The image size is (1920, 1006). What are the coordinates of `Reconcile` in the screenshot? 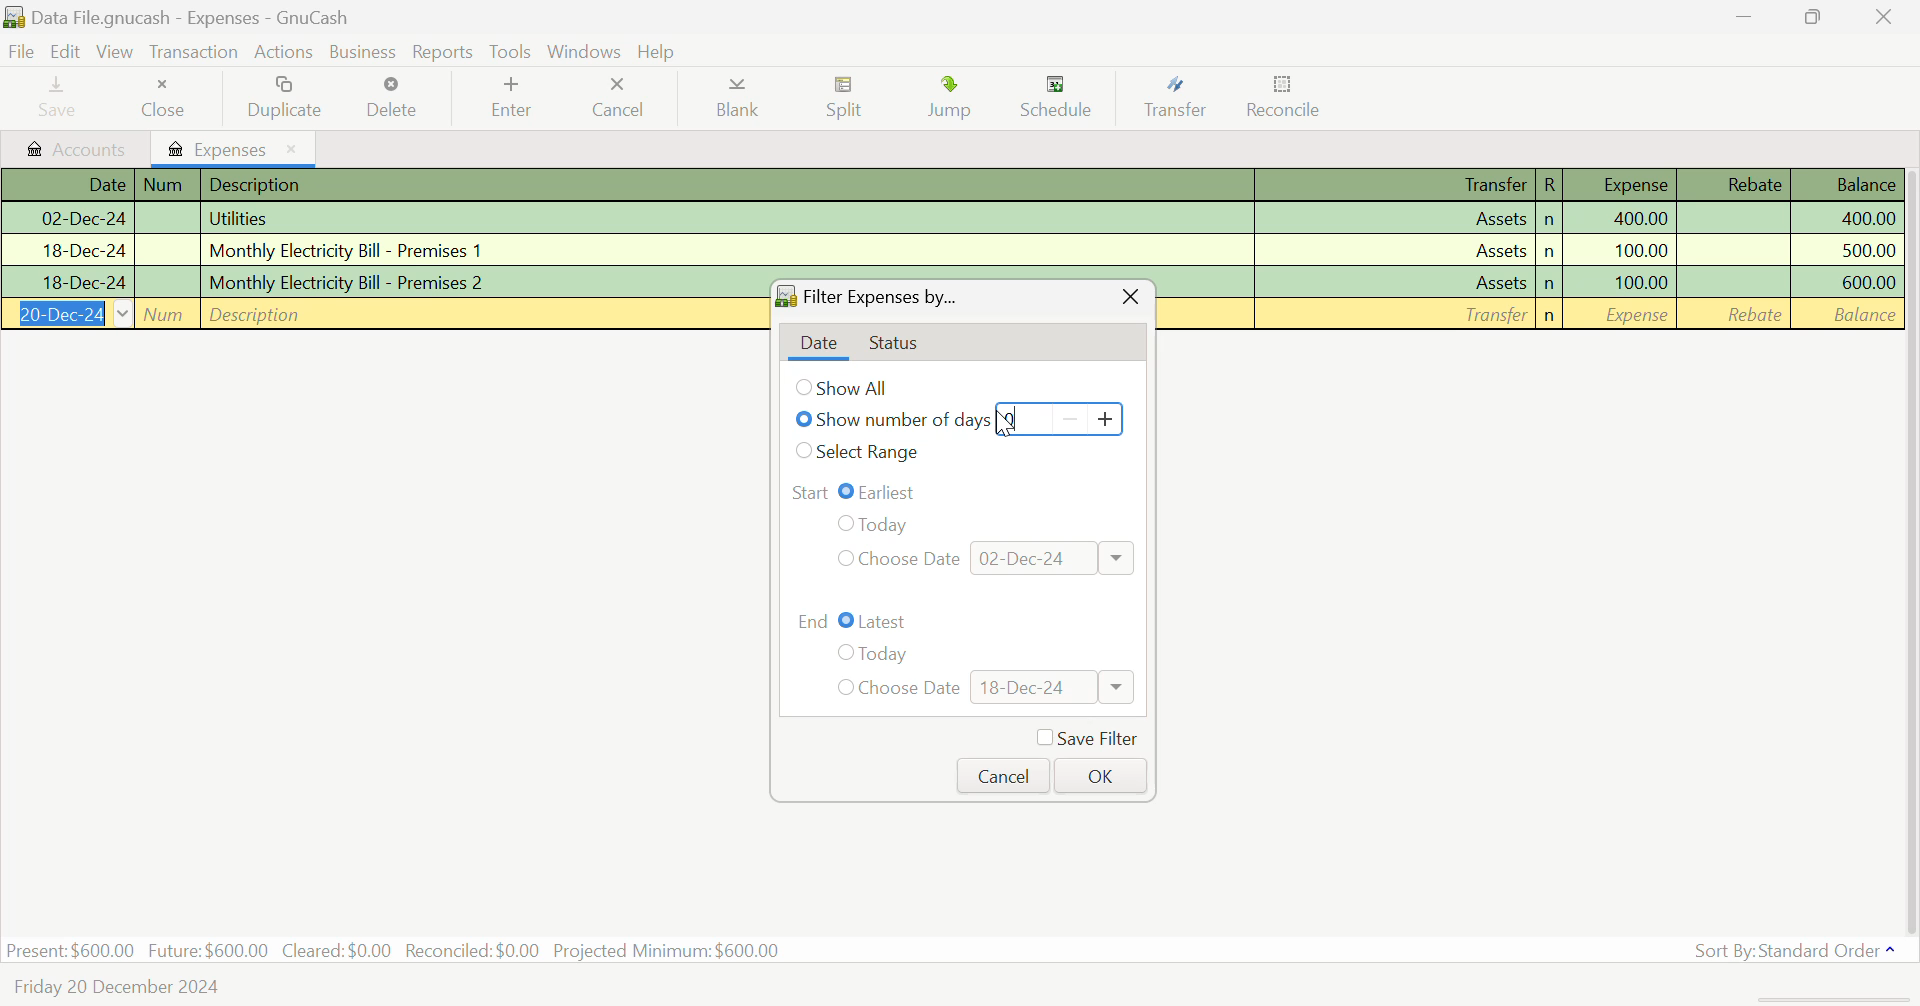 It's located at (1288, 101).